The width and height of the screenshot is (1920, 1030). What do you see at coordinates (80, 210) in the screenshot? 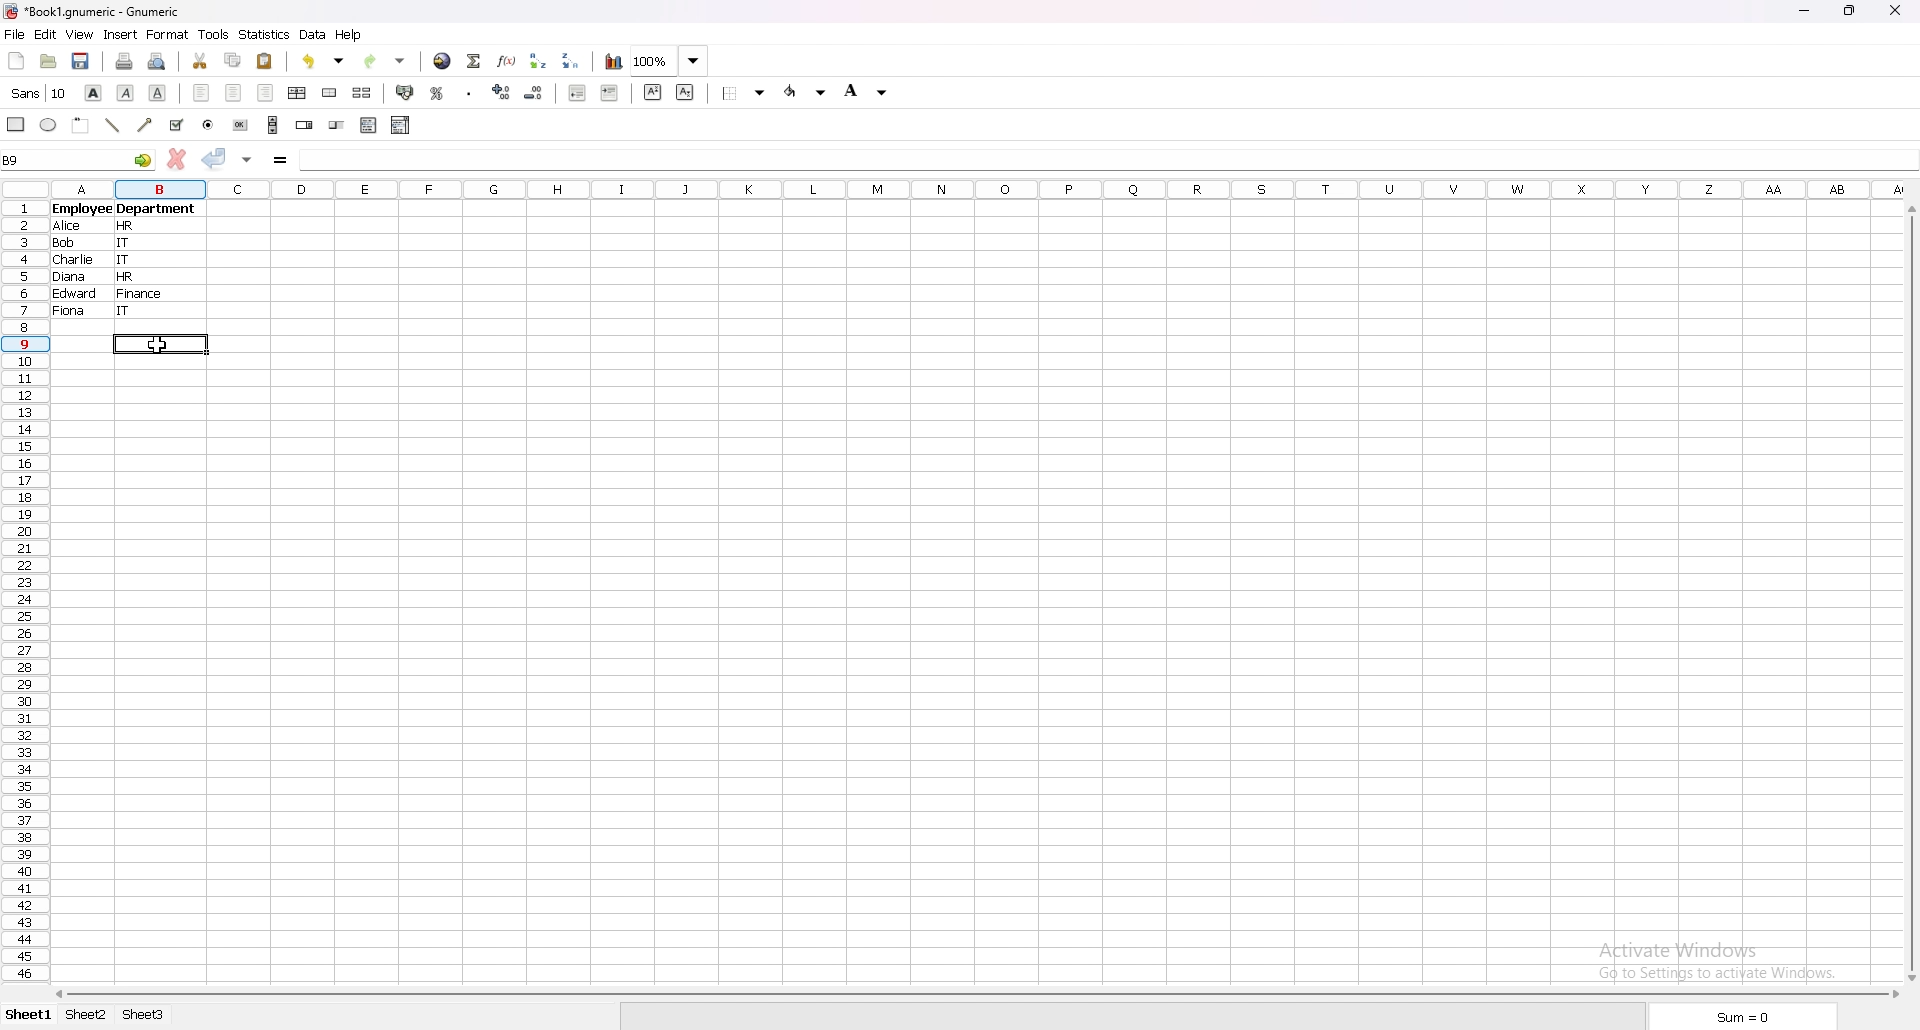
I see `employee` at bounding box center [80, 210].